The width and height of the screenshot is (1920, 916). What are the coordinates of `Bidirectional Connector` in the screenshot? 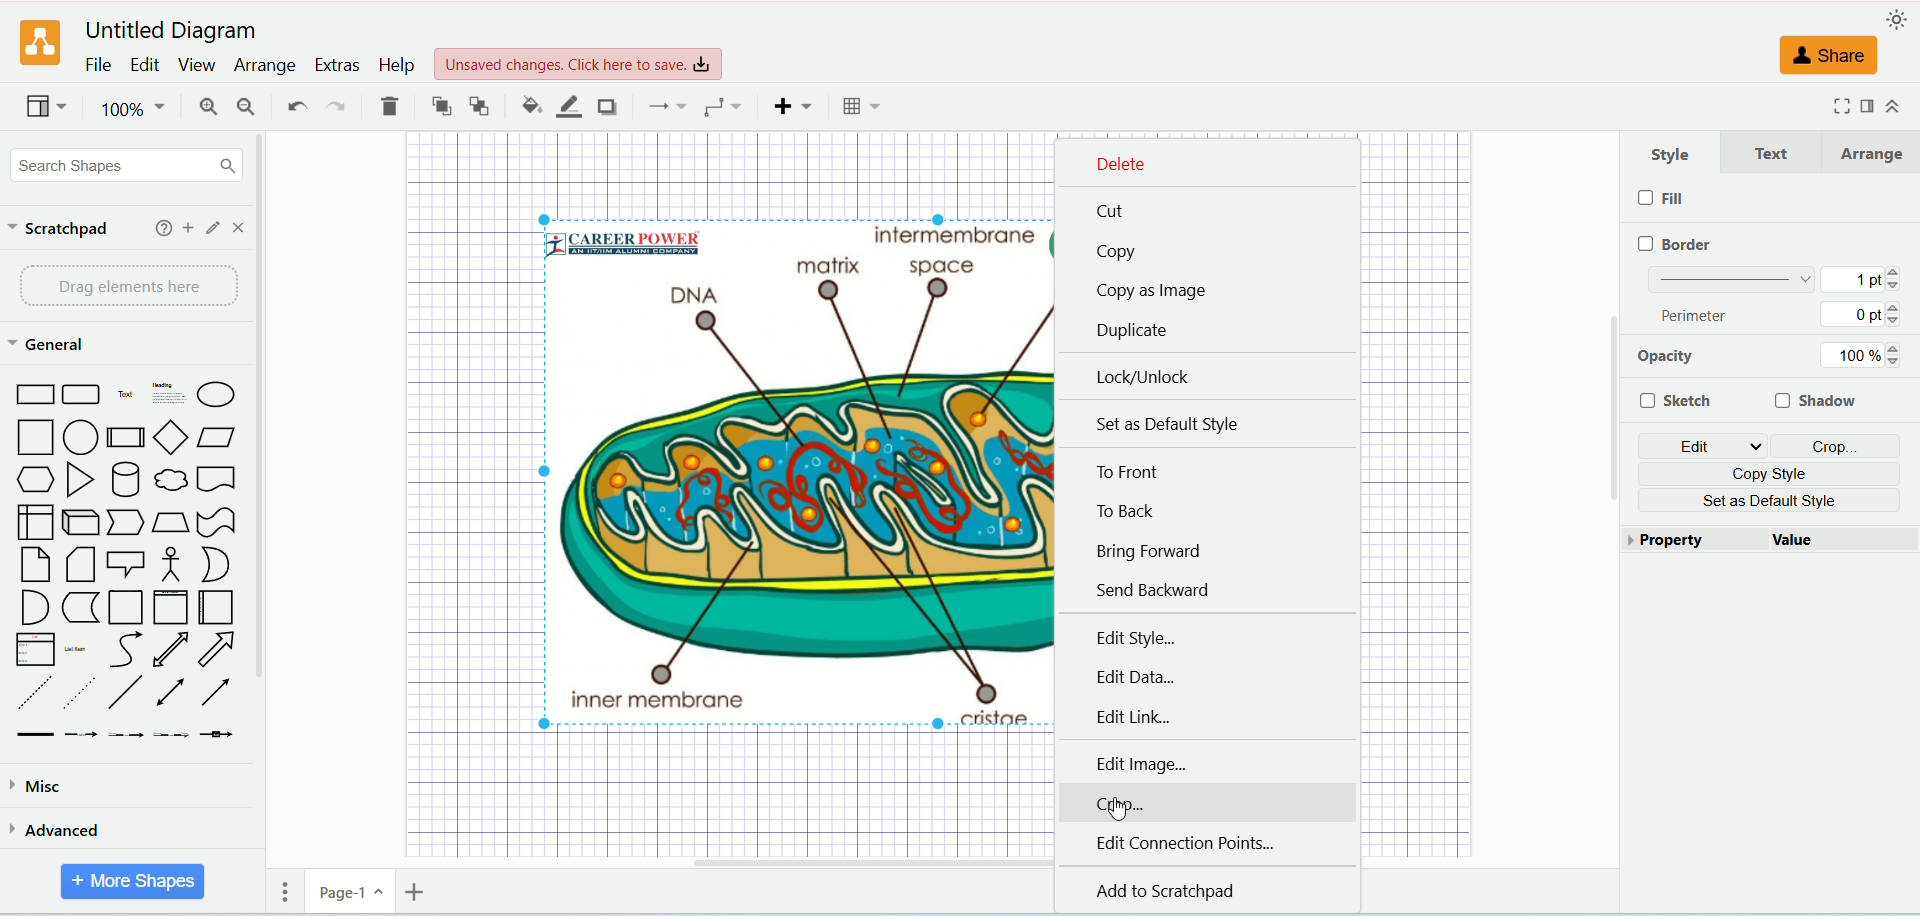 It's located at (175, 694).